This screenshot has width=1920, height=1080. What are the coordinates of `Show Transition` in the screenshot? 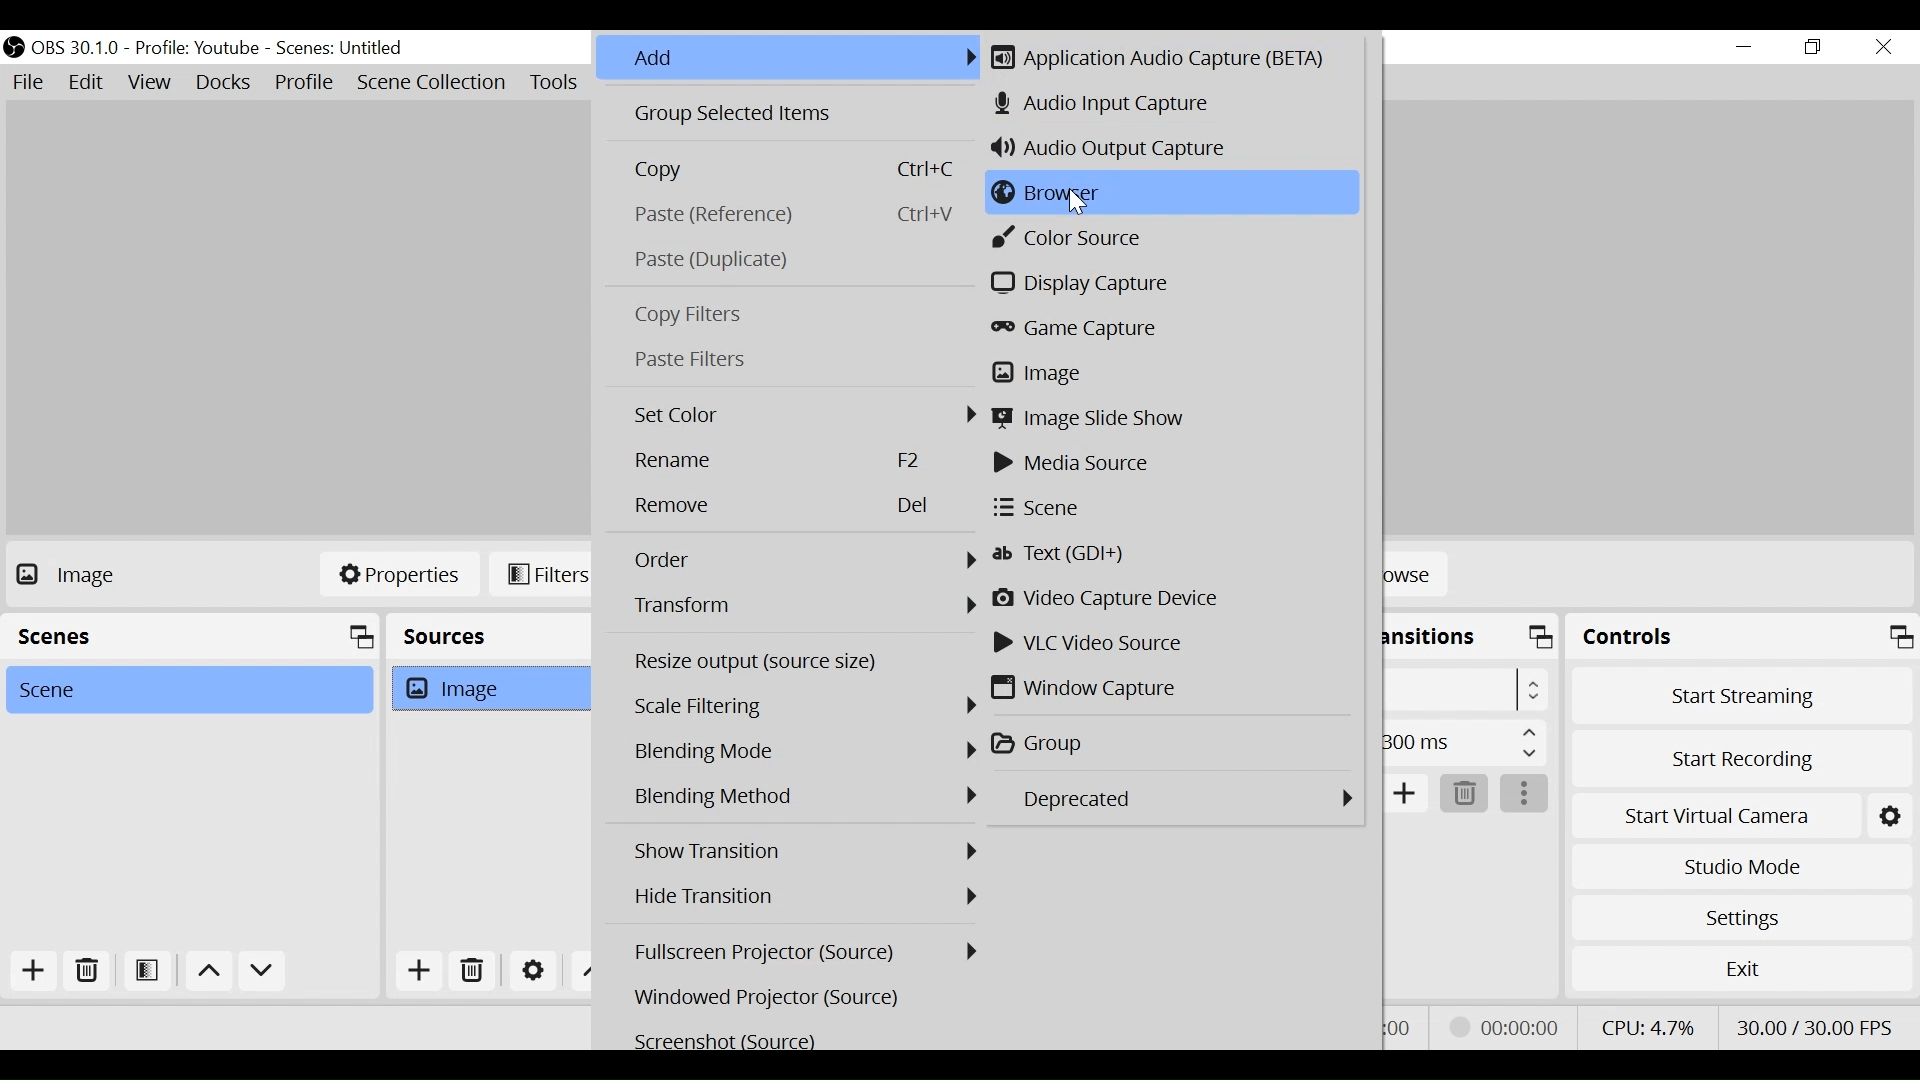 It's located at (811, 851).